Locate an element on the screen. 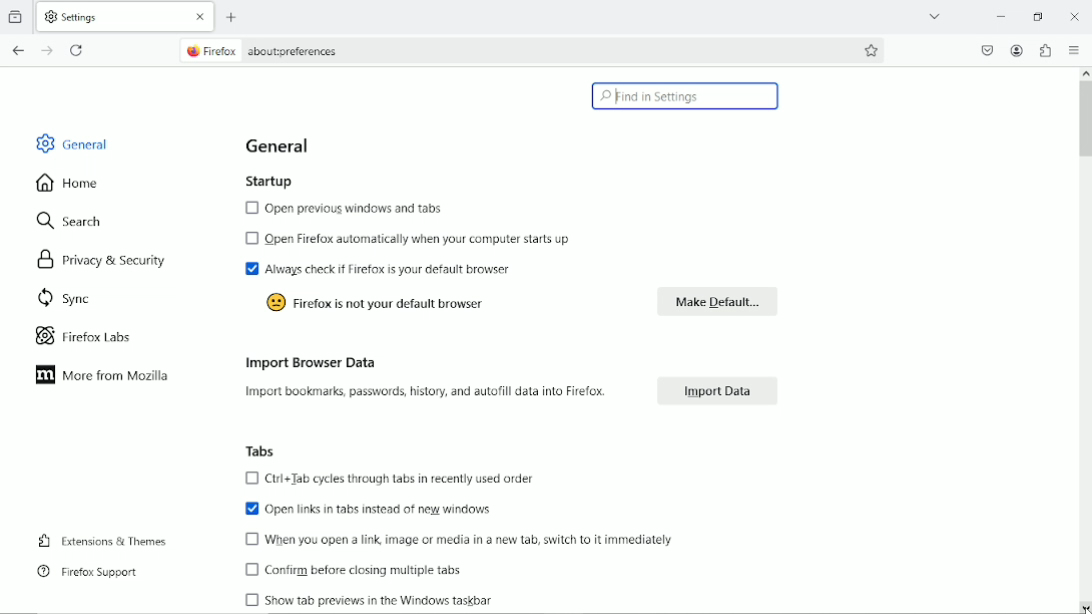 This screenshot has width=1092, height=614. bookmark this page is located at coordinates (872, 50).